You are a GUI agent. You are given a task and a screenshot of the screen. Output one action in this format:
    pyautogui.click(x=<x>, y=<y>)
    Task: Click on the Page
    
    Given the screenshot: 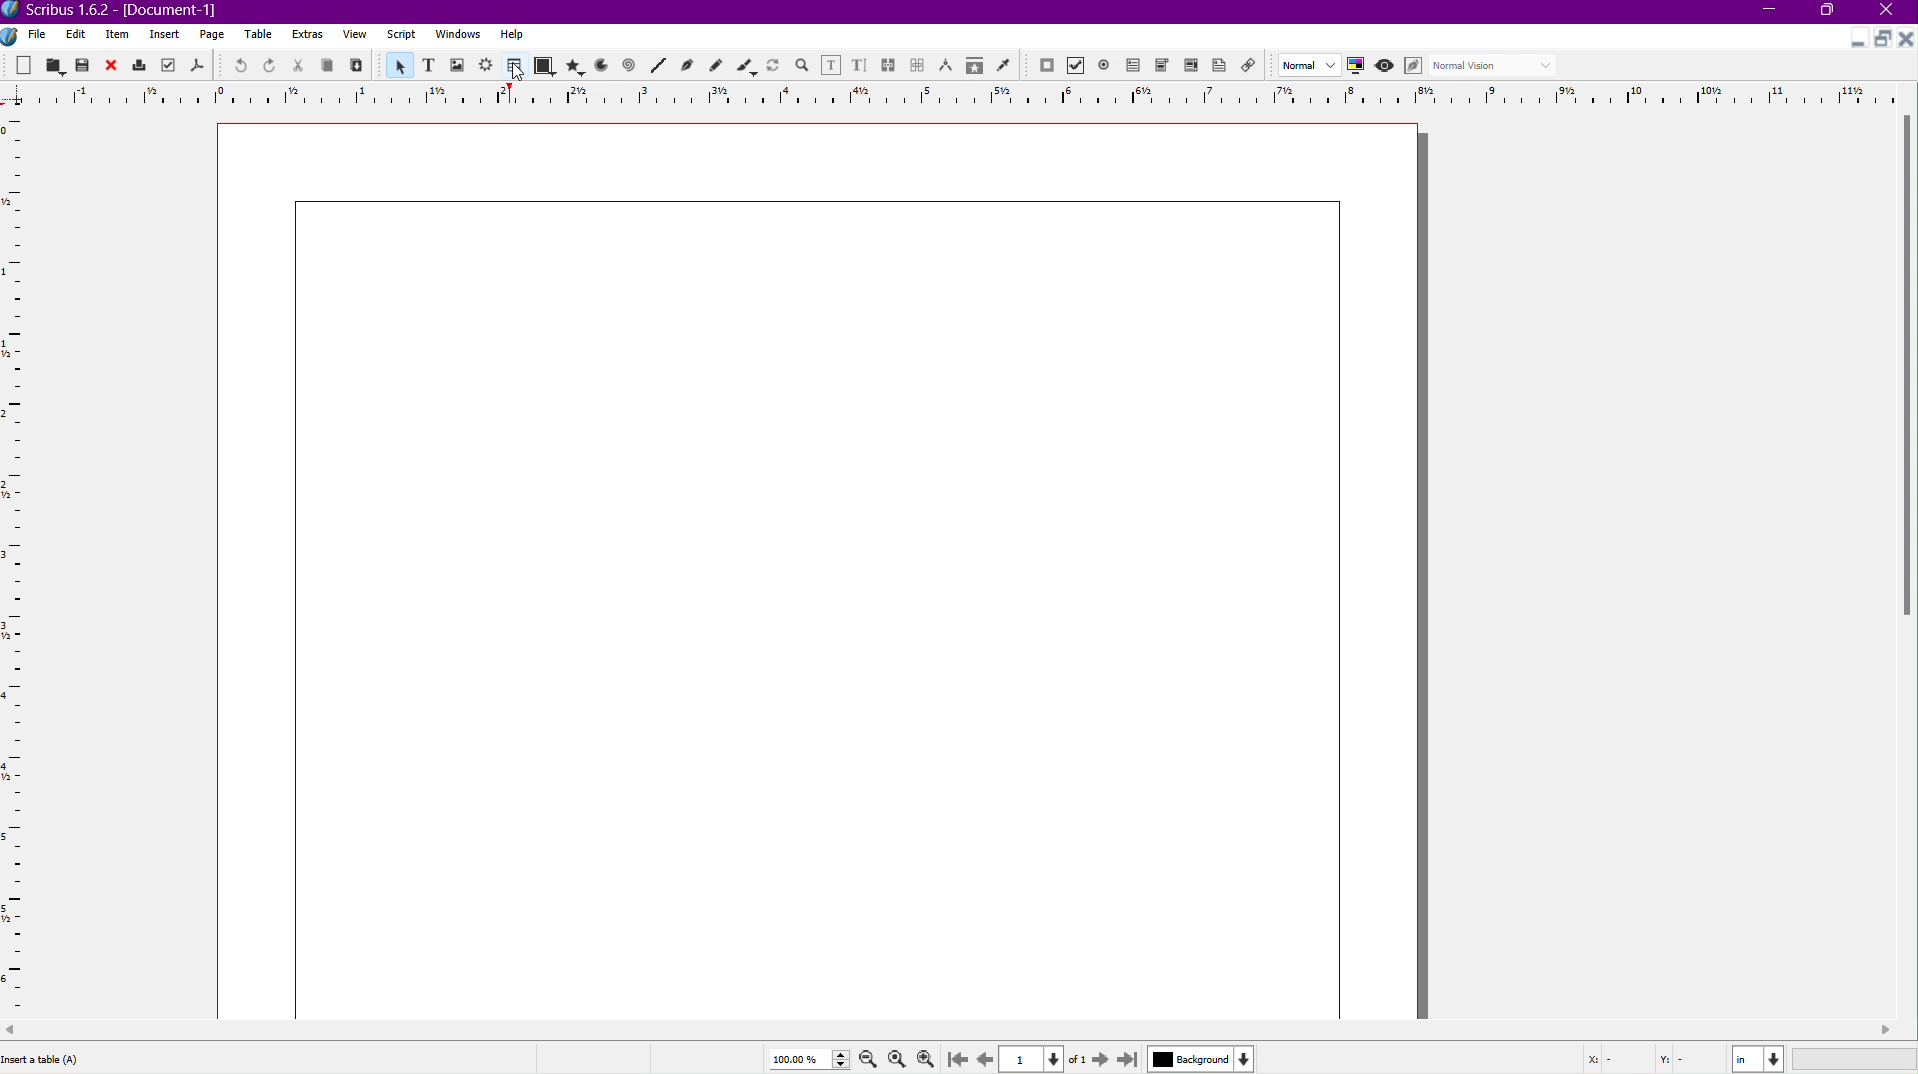 What is the action you would take?
    pyautogui.click(x=213, y=35)
    